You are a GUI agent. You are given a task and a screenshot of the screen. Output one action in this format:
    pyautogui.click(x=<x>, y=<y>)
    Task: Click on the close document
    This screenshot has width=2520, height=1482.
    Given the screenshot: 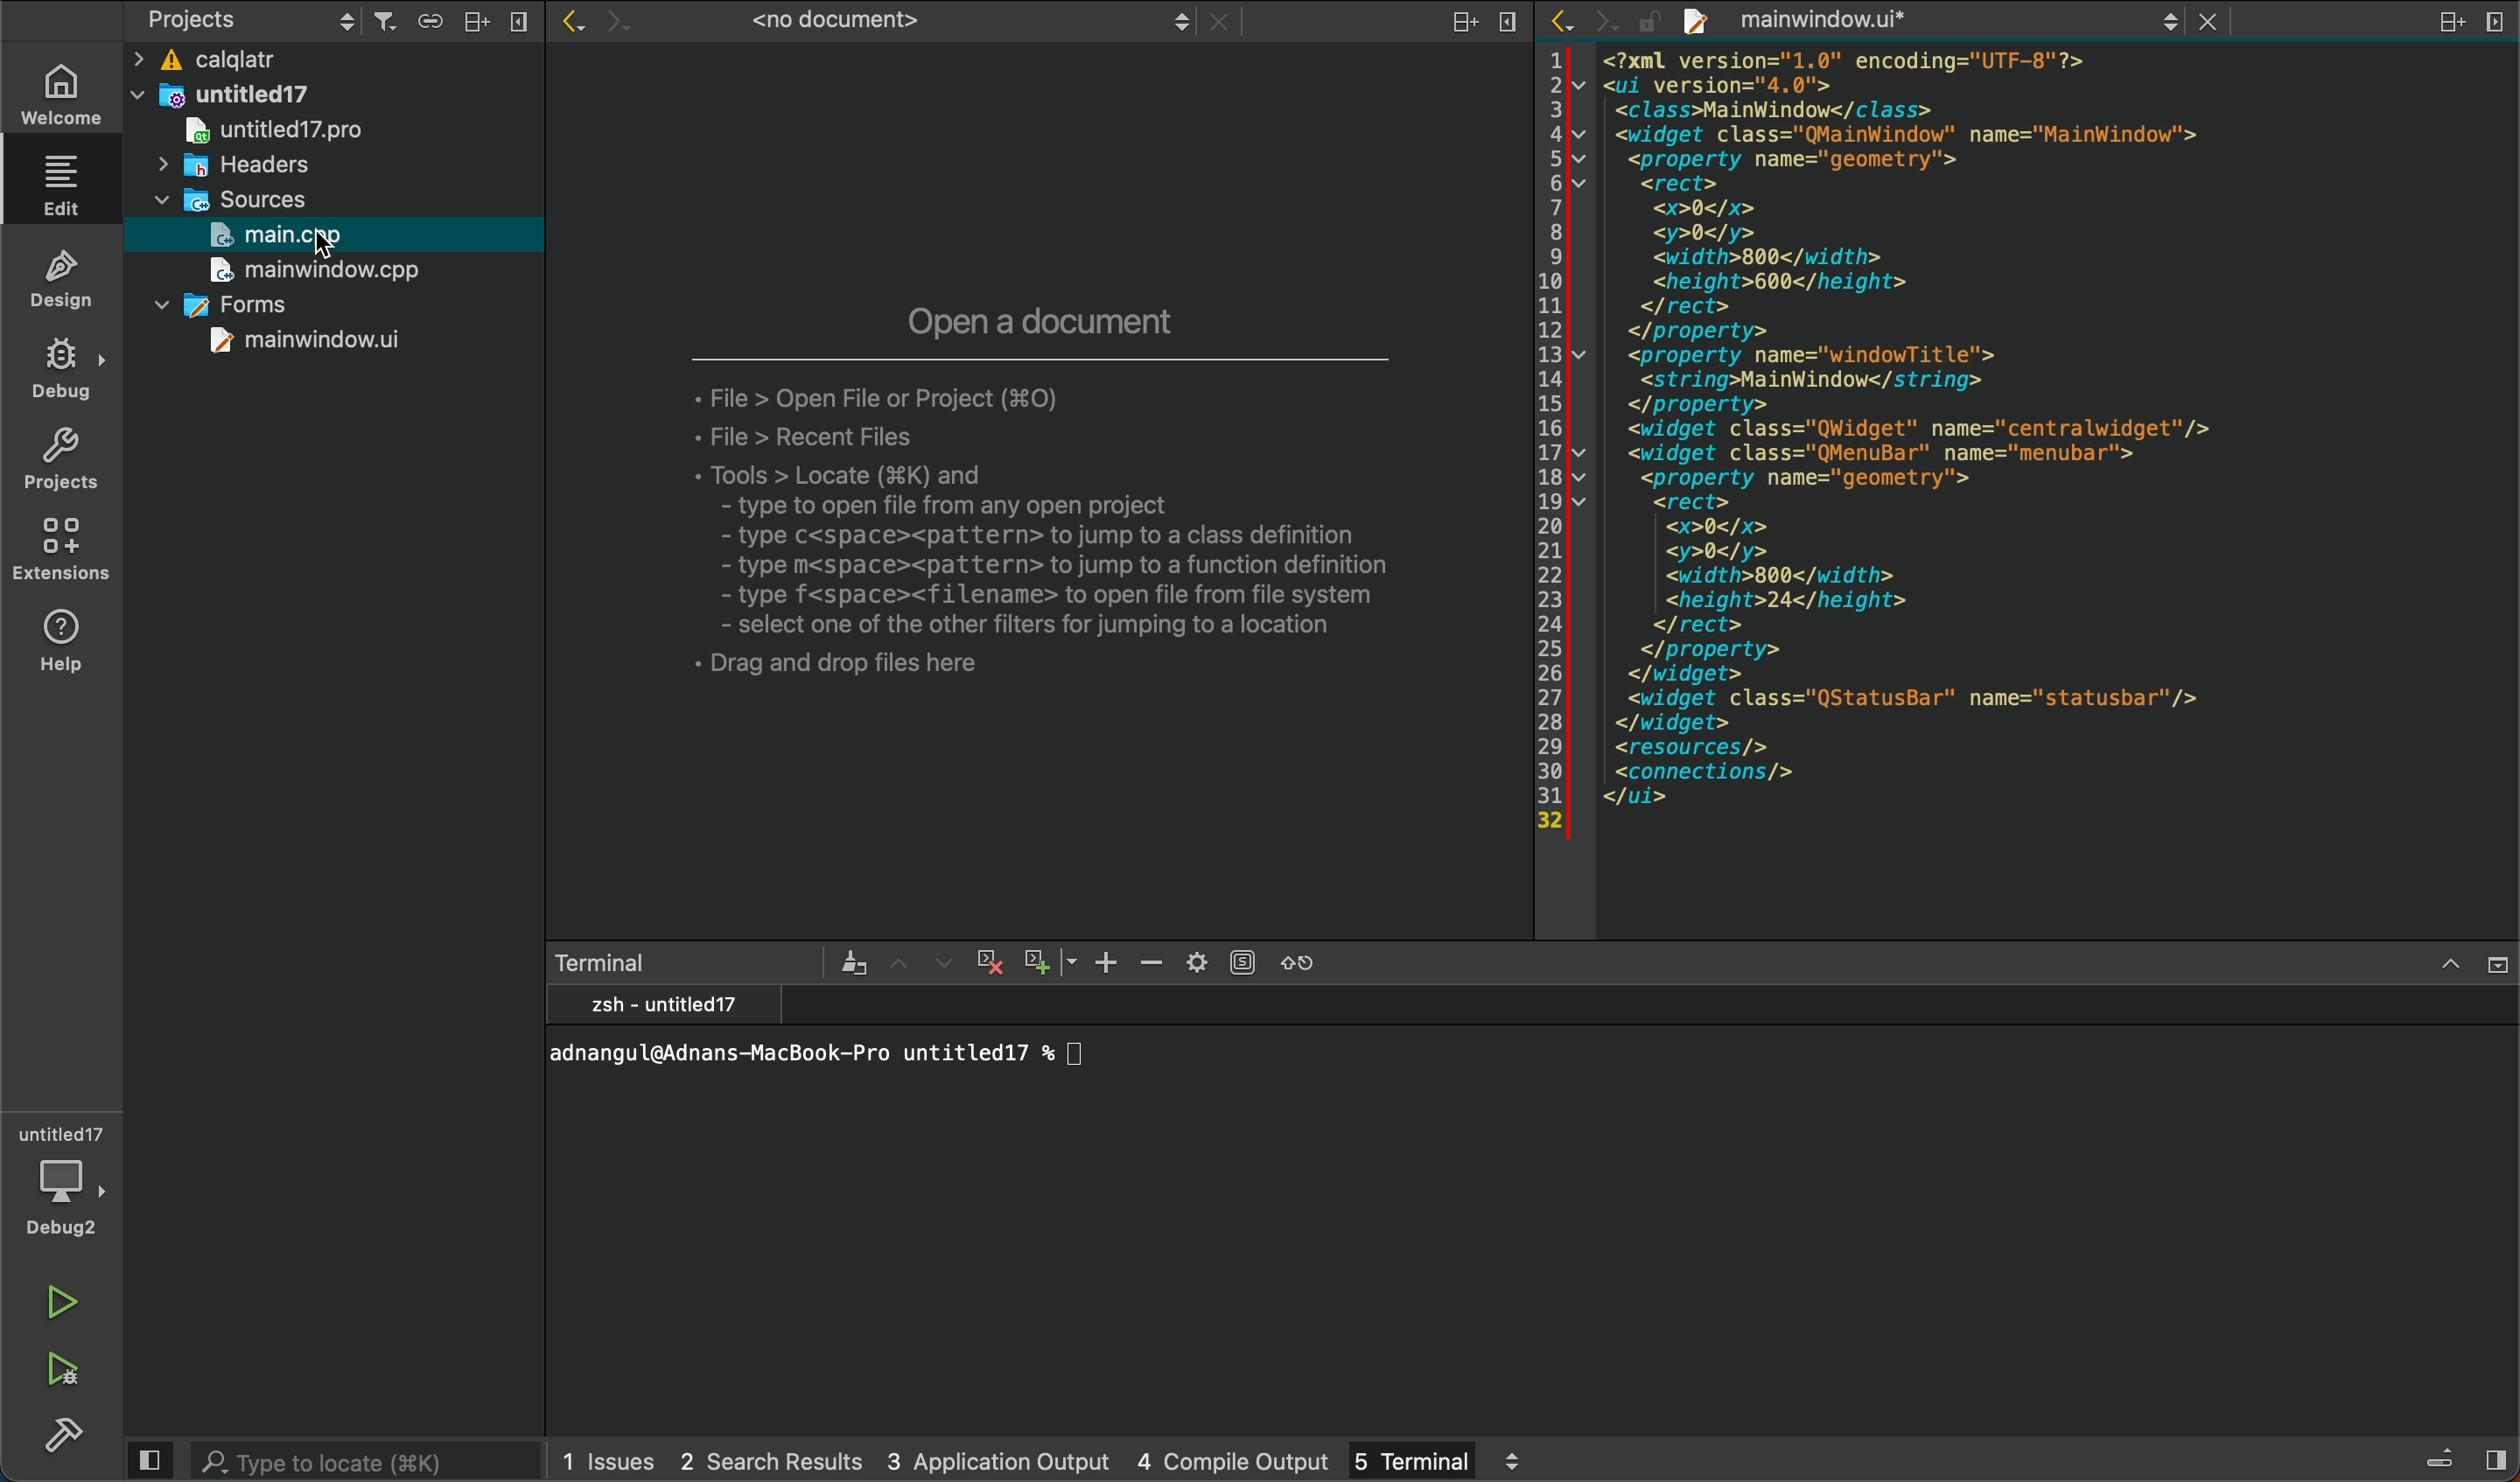 What is the action you would take?
    pyautogui.click(x=1220, y=25)
    